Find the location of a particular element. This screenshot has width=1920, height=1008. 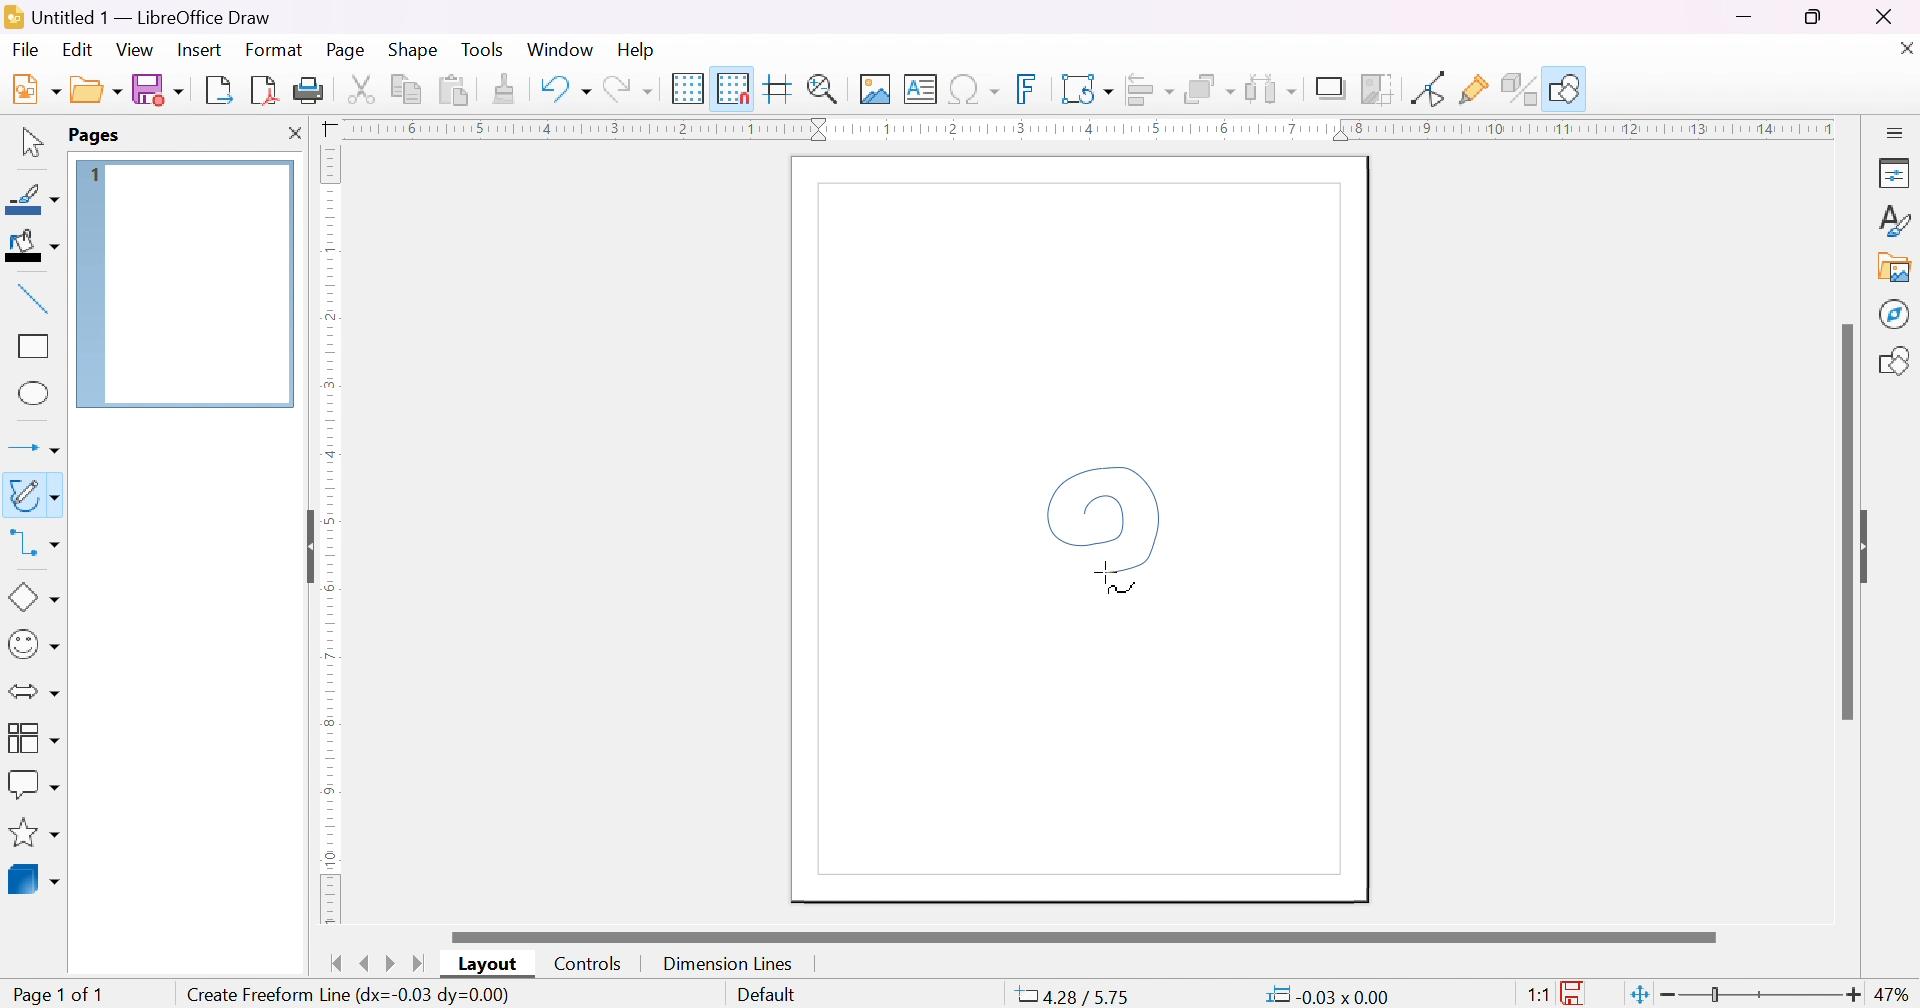

ellipse is located at coordinates (35, 391).